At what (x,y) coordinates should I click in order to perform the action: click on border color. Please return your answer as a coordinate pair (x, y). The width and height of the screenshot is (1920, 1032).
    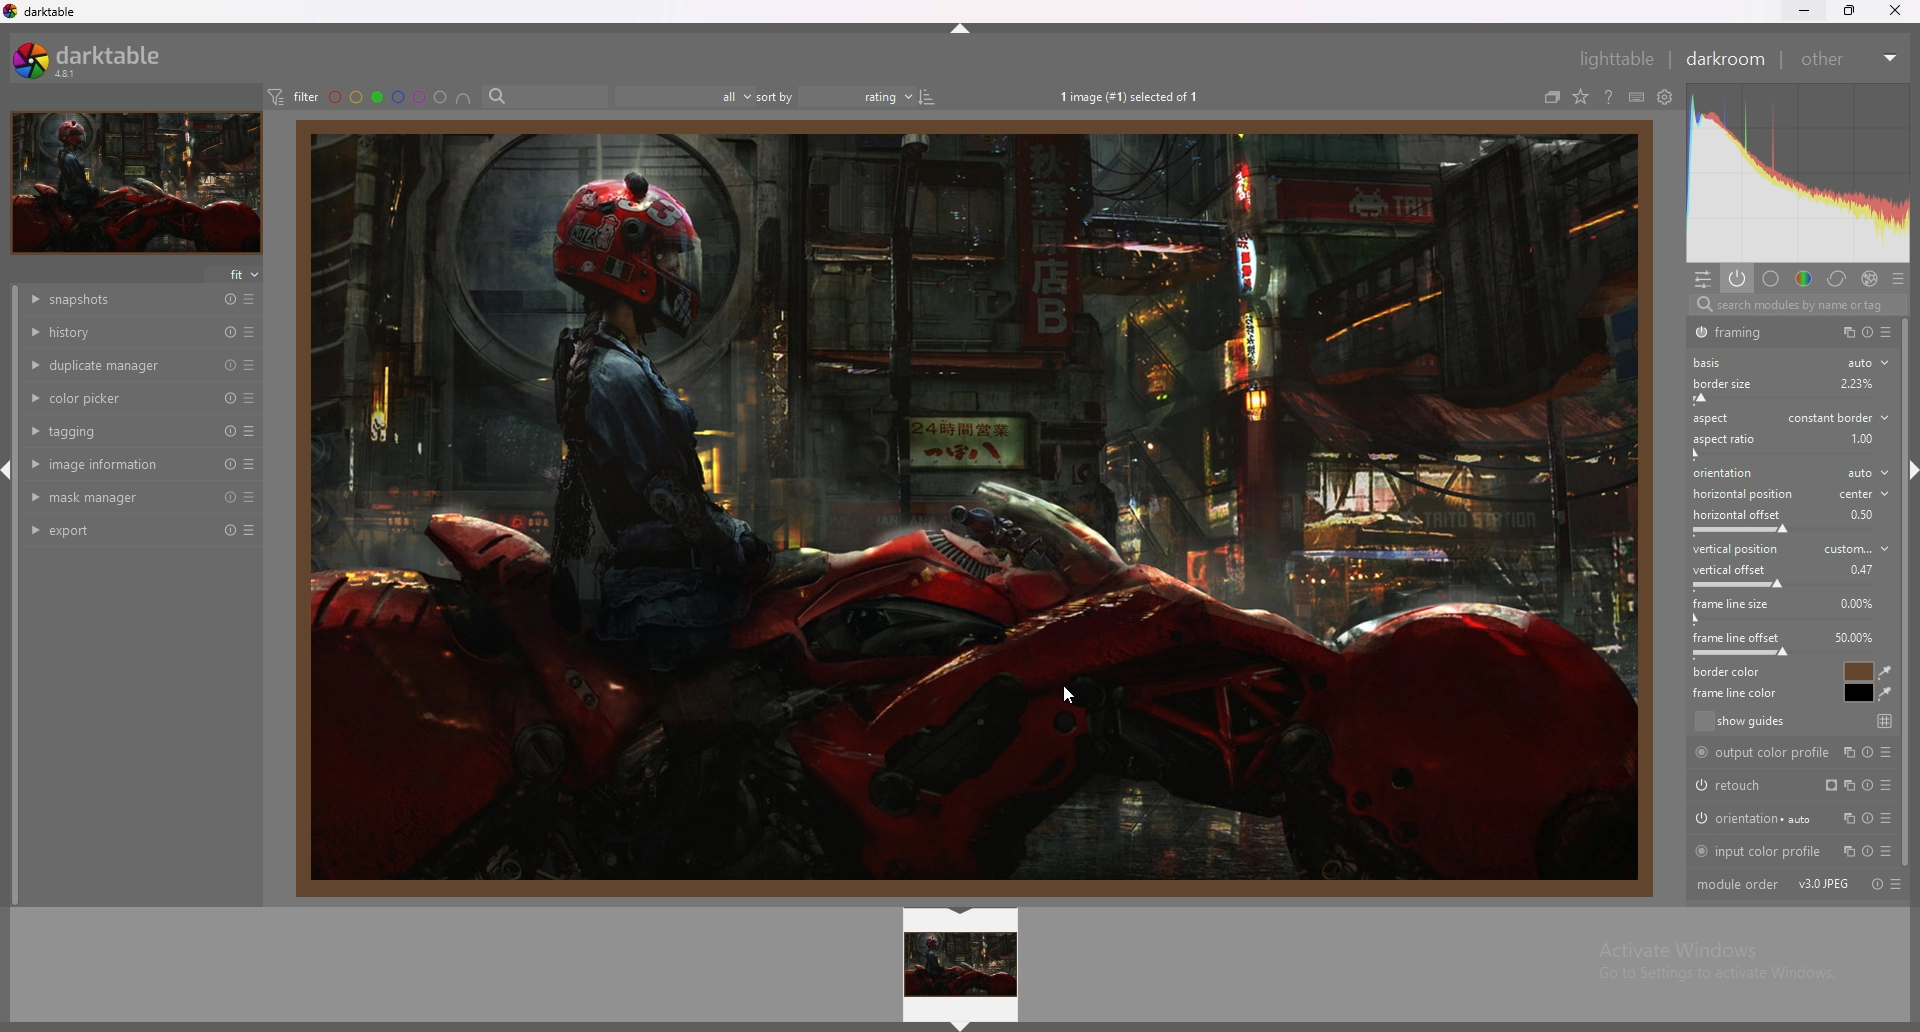
    Looking at the image, I should click on (1859, 671).